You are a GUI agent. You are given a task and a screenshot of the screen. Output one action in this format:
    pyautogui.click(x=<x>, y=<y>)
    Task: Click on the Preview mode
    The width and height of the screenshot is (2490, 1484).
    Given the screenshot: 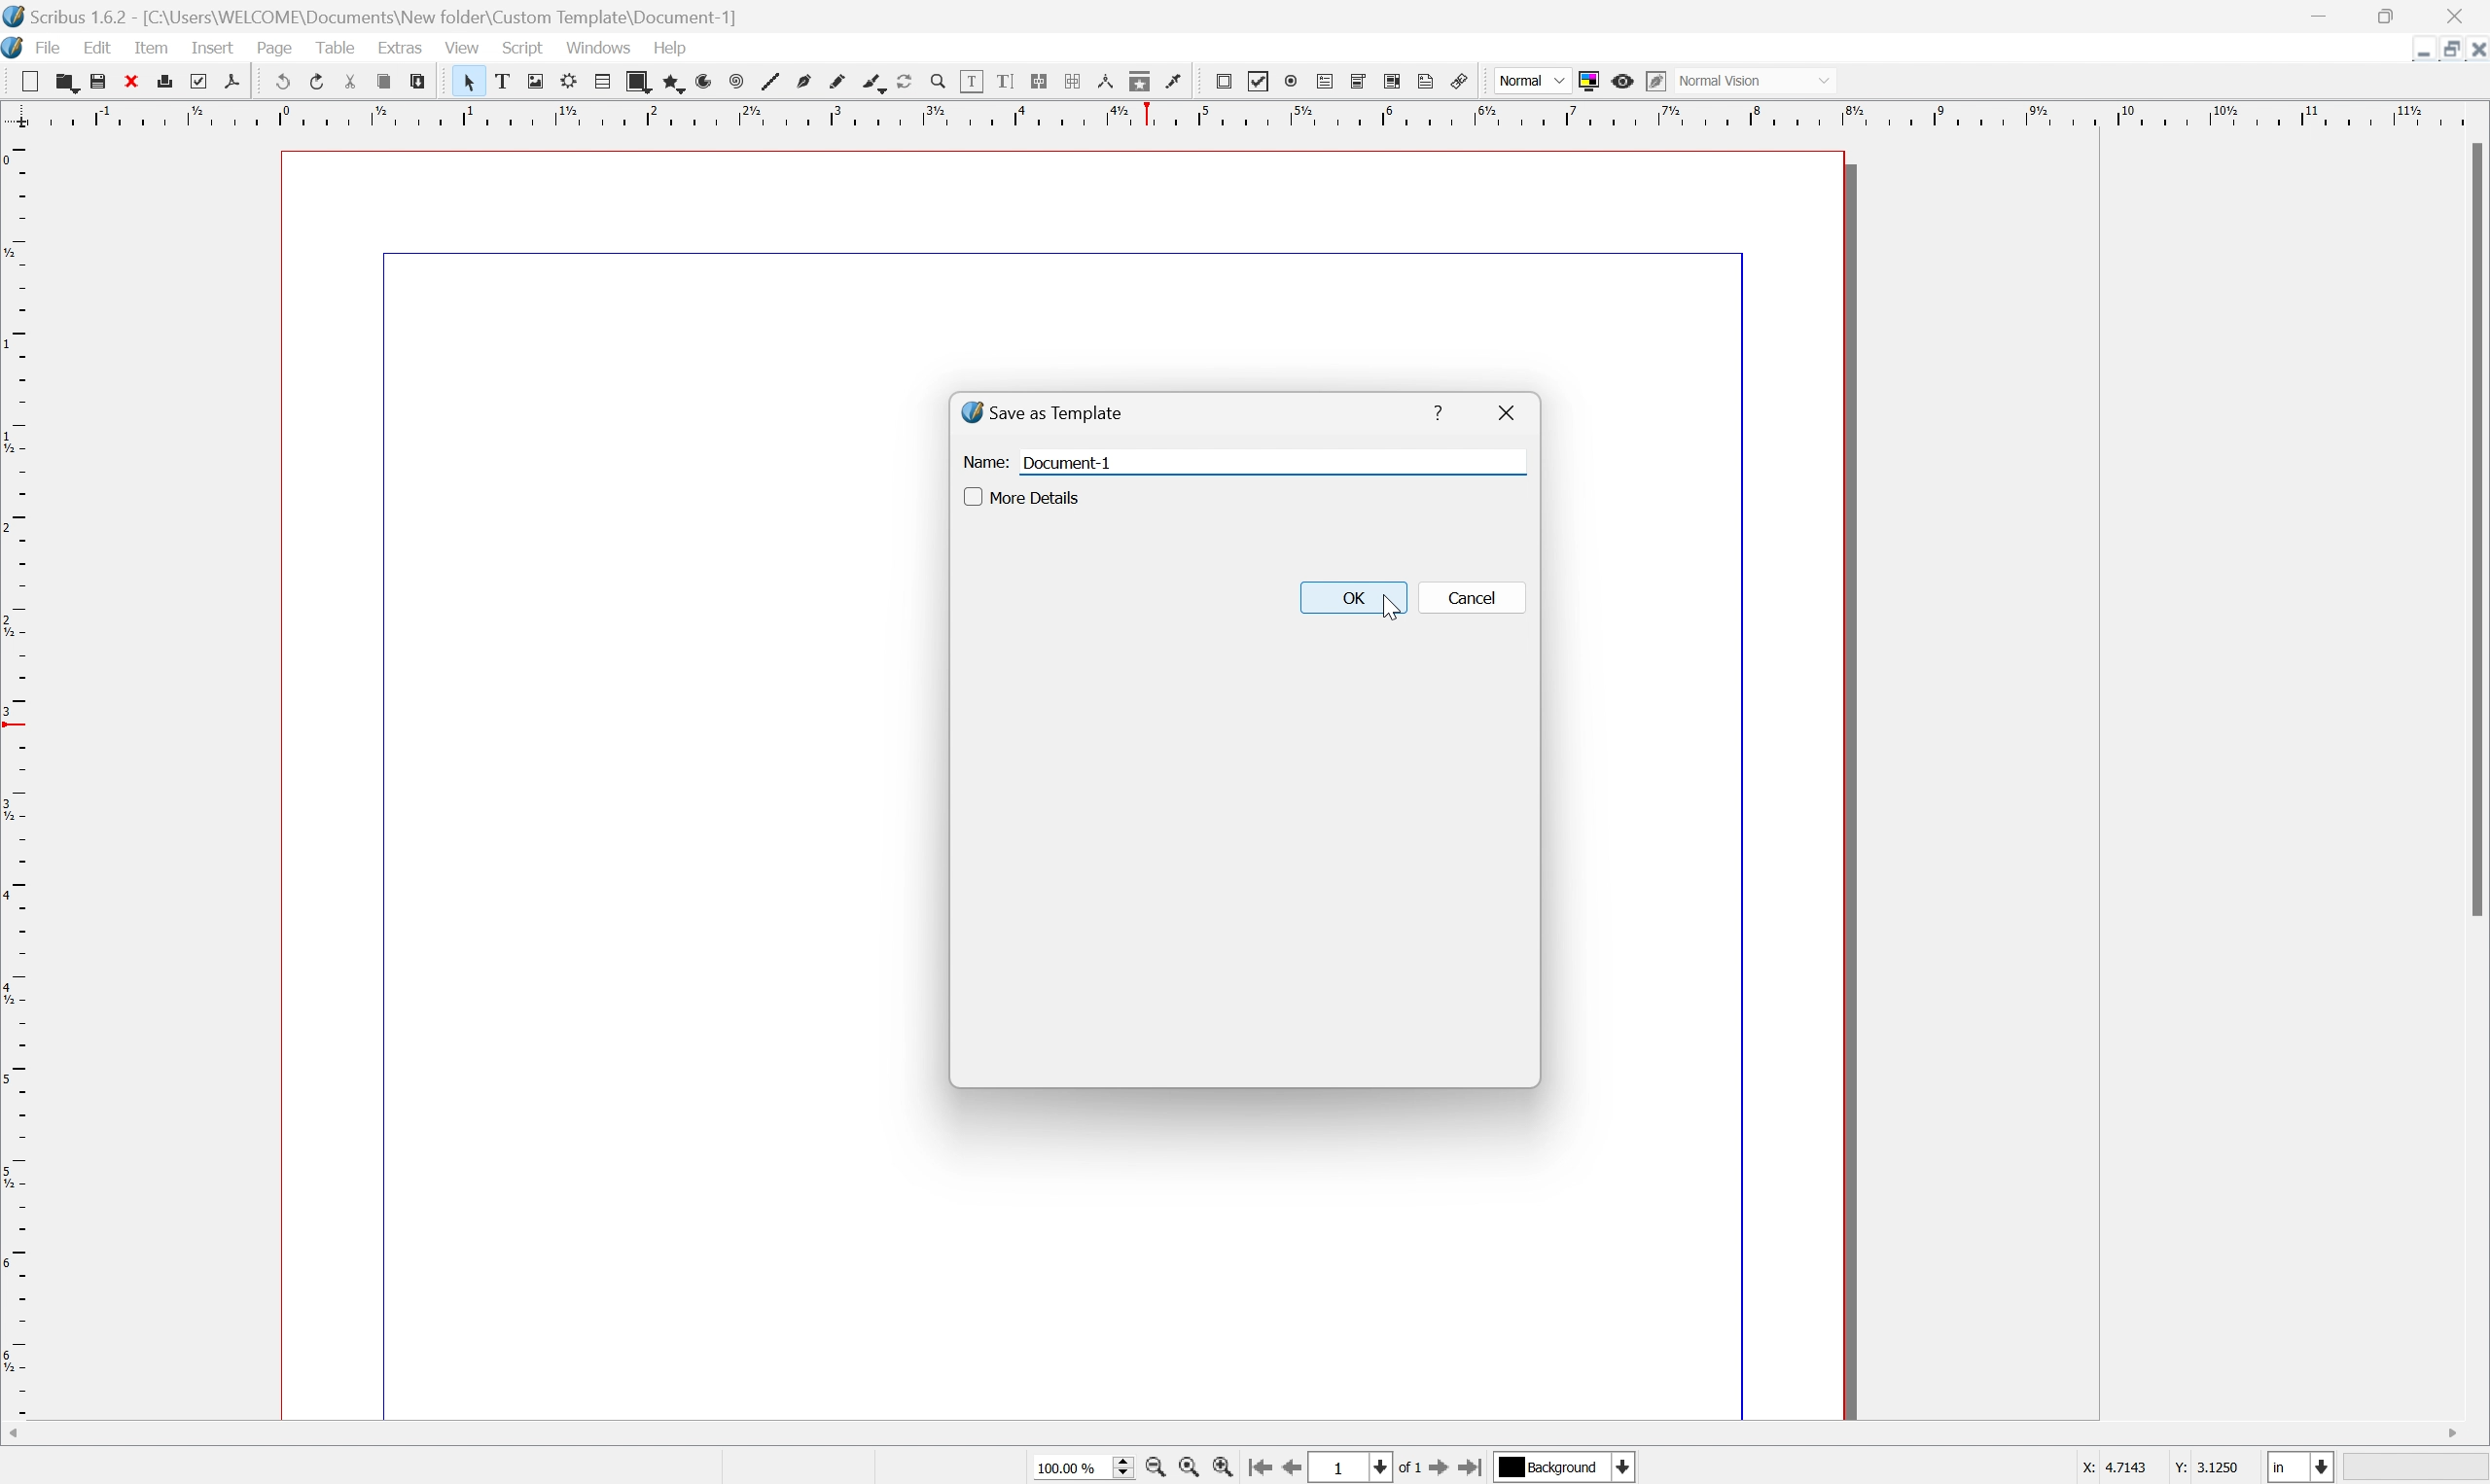 What is the action you would take?
    pyautogui.click(x=1621, y=80)
    